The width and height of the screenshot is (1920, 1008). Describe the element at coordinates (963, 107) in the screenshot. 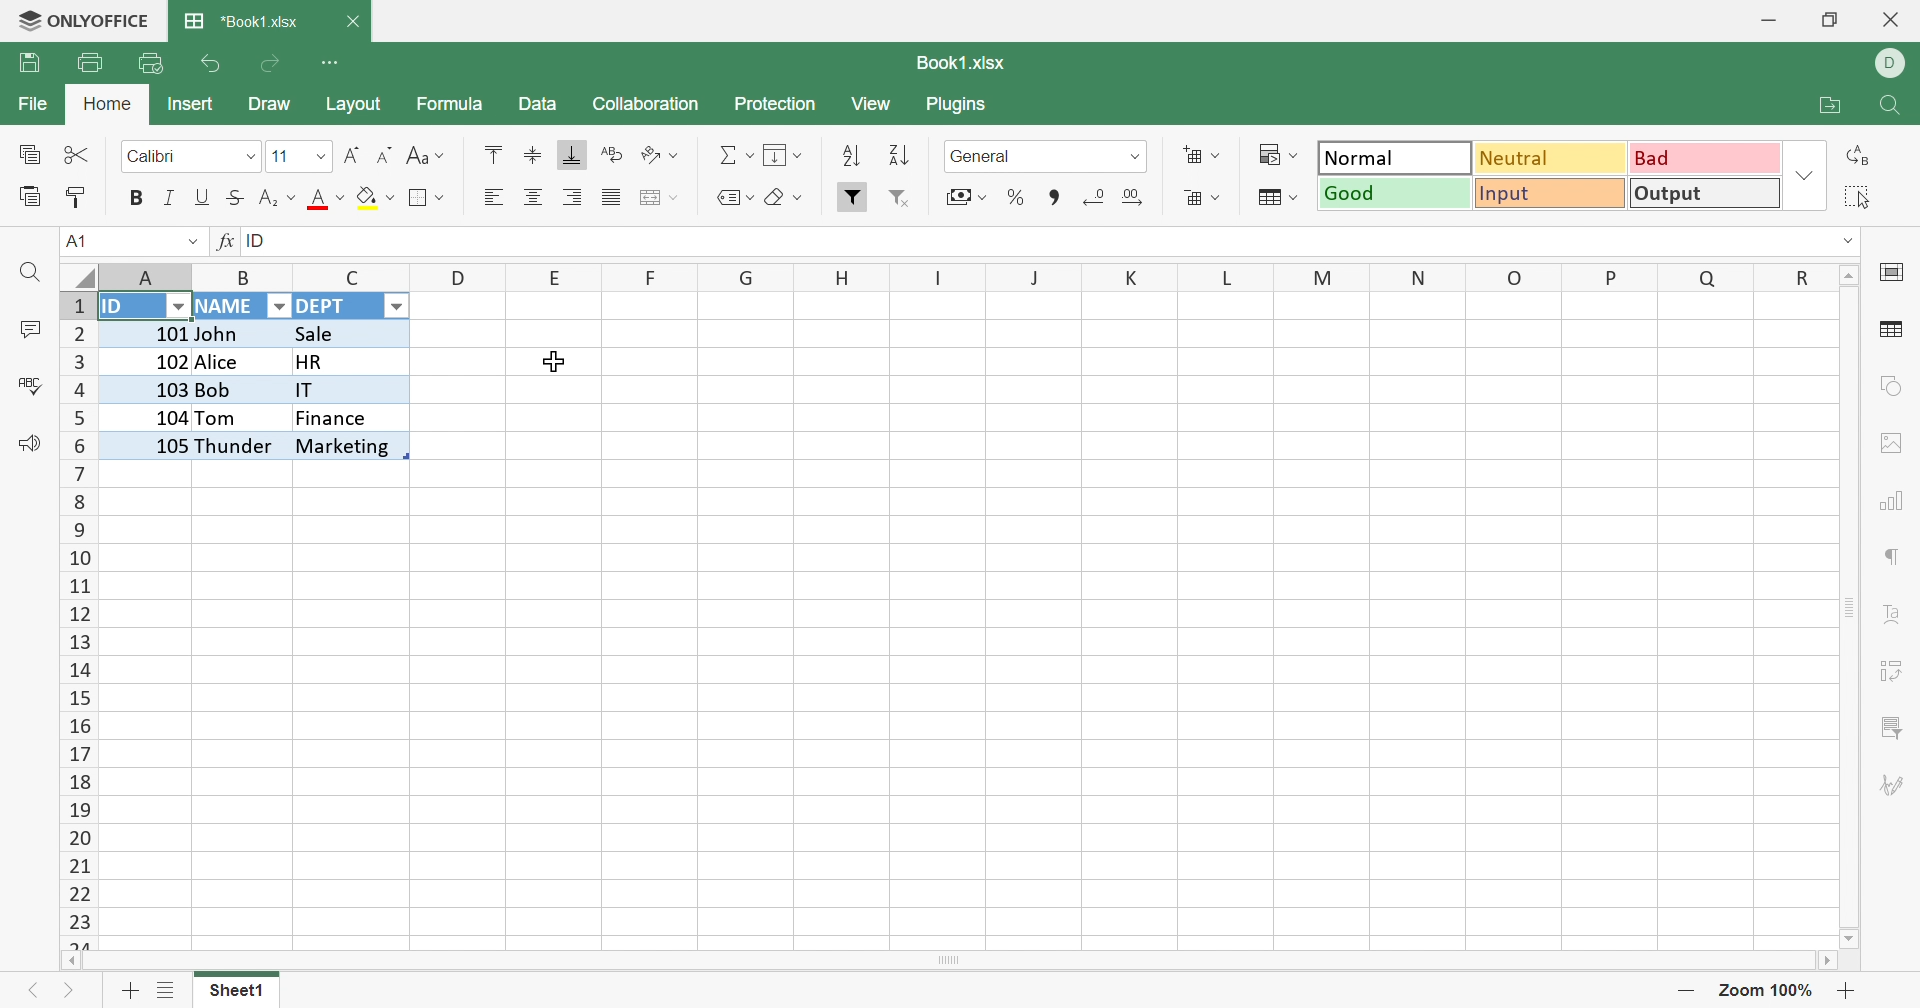

I see `Plugins` at that location.